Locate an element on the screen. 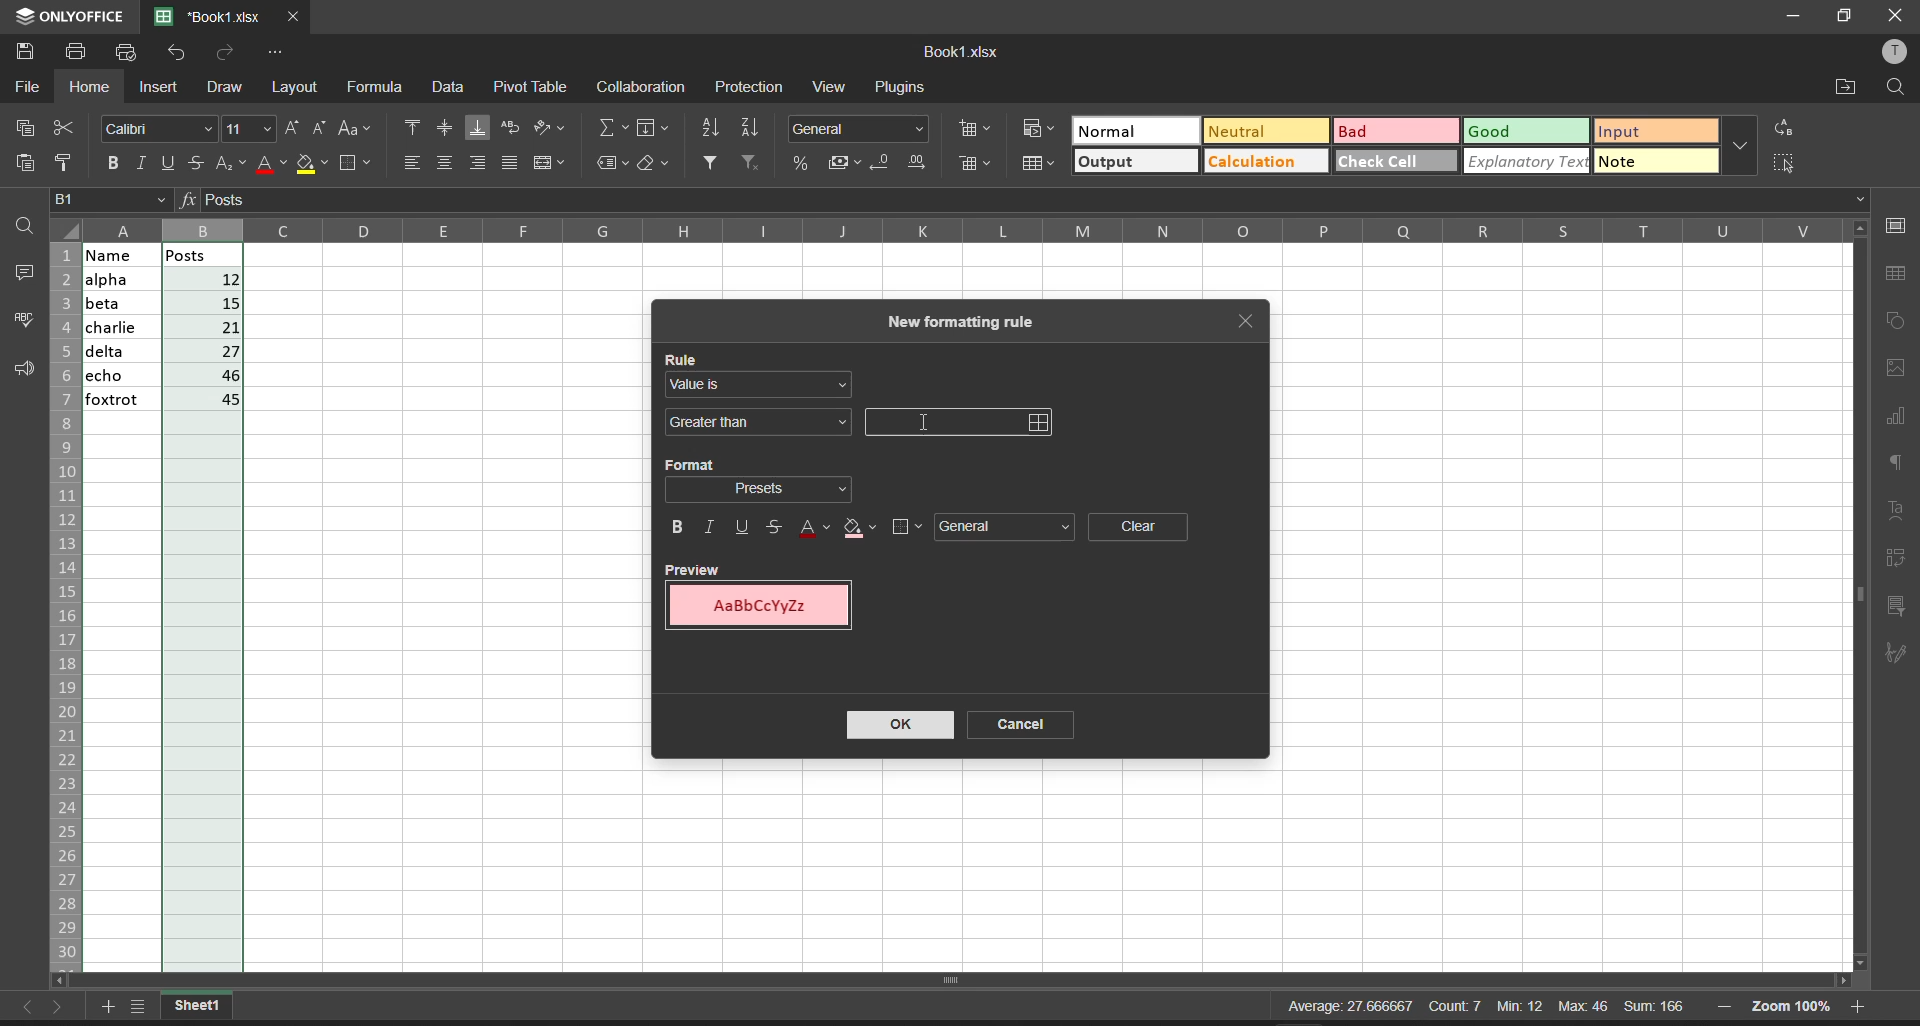  shape settings is located at coordinates (1903, 319).